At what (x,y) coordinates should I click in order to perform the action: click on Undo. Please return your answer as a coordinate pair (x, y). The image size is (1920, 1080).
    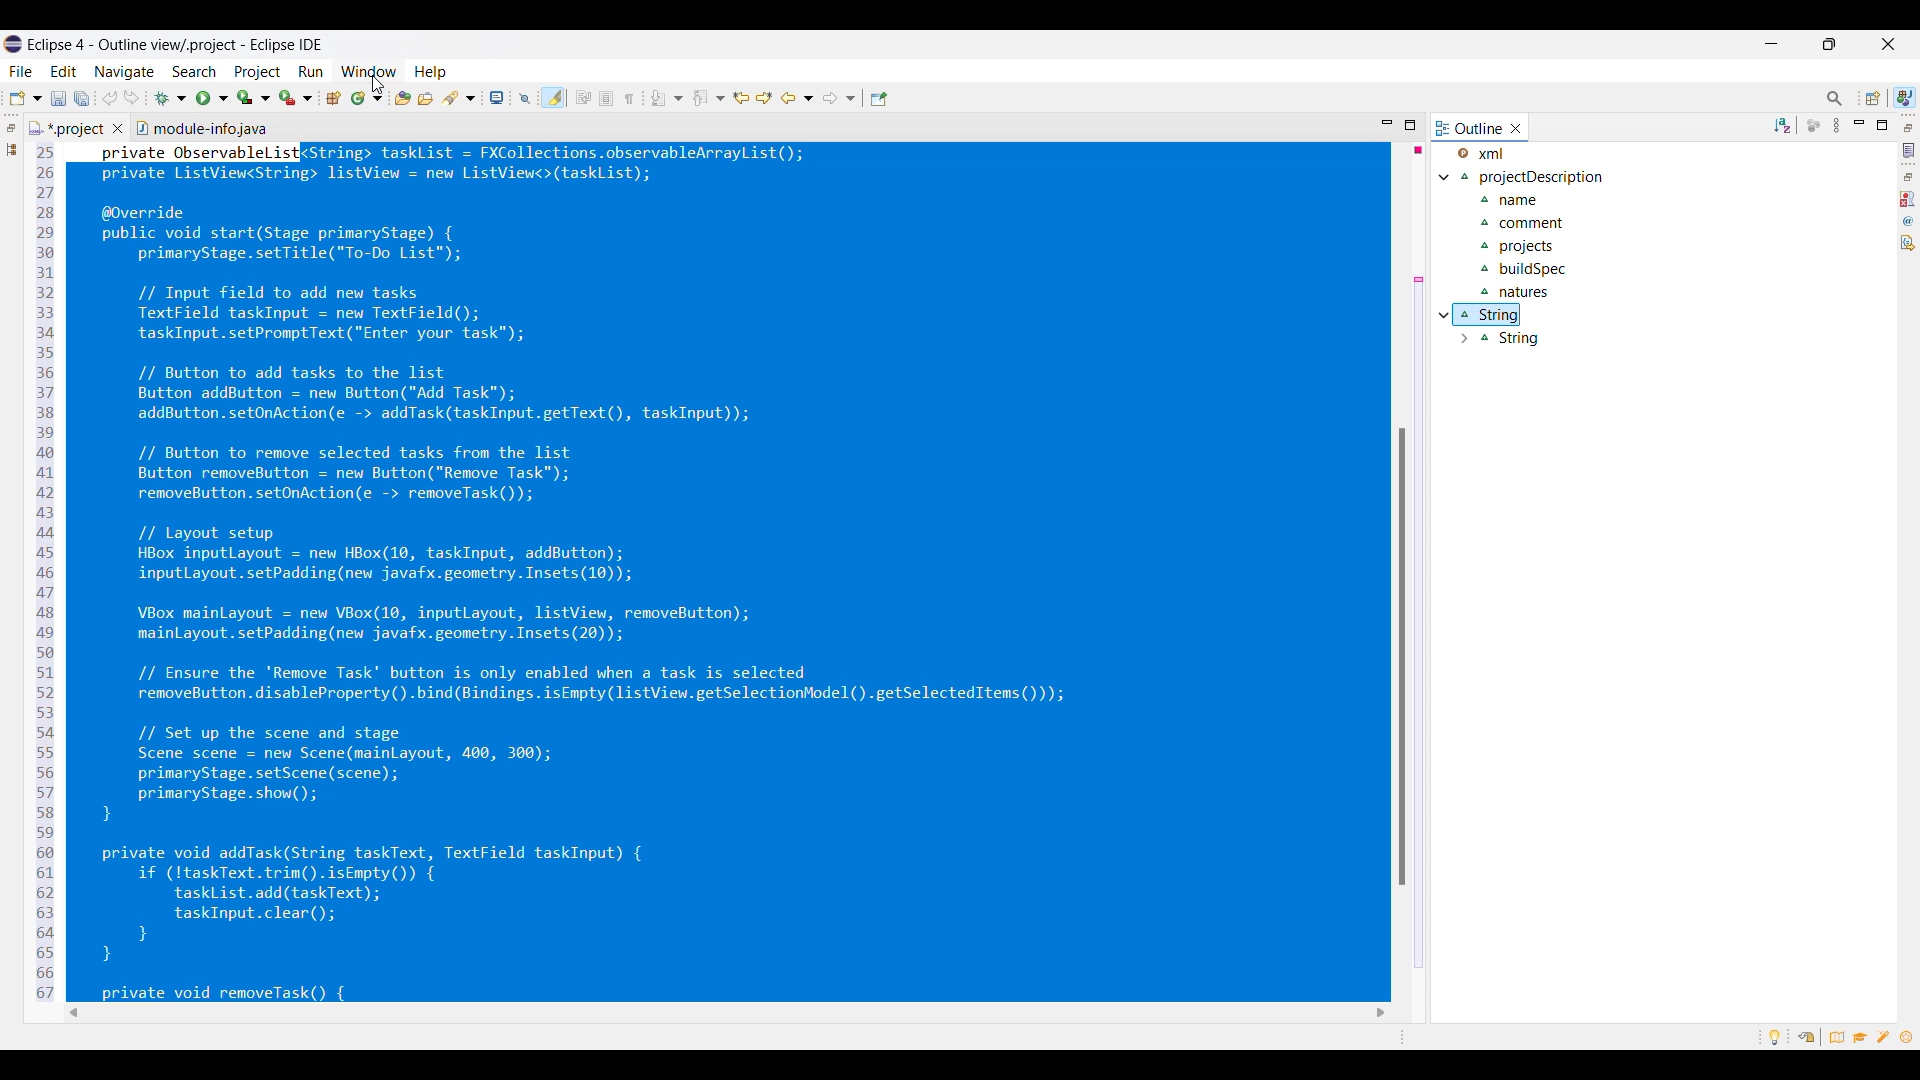
    Looking at the image, I should click on (109, 98).